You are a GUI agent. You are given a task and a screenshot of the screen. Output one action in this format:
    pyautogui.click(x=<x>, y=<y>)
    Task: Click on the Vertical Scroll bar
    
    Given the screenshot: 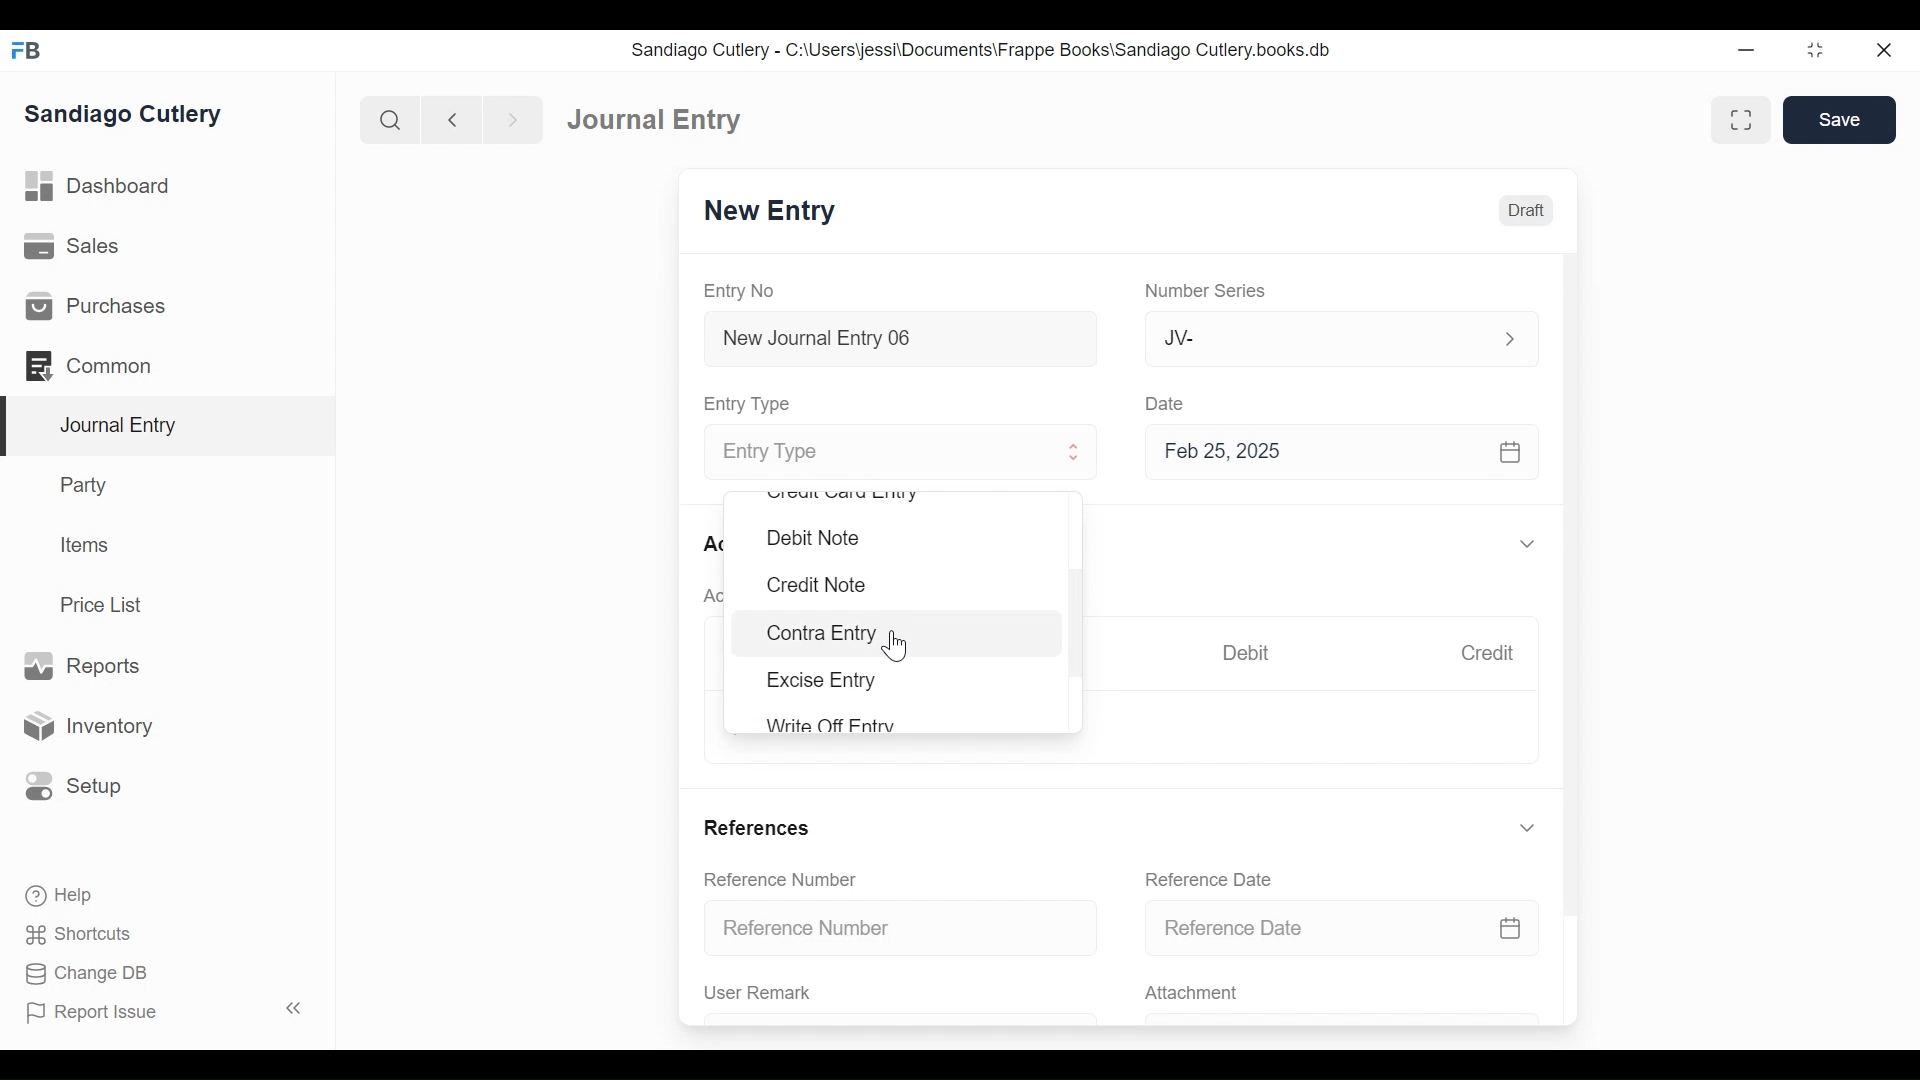 What is the action you would take?
    pyautogui.click(x=1573, y=568)
    